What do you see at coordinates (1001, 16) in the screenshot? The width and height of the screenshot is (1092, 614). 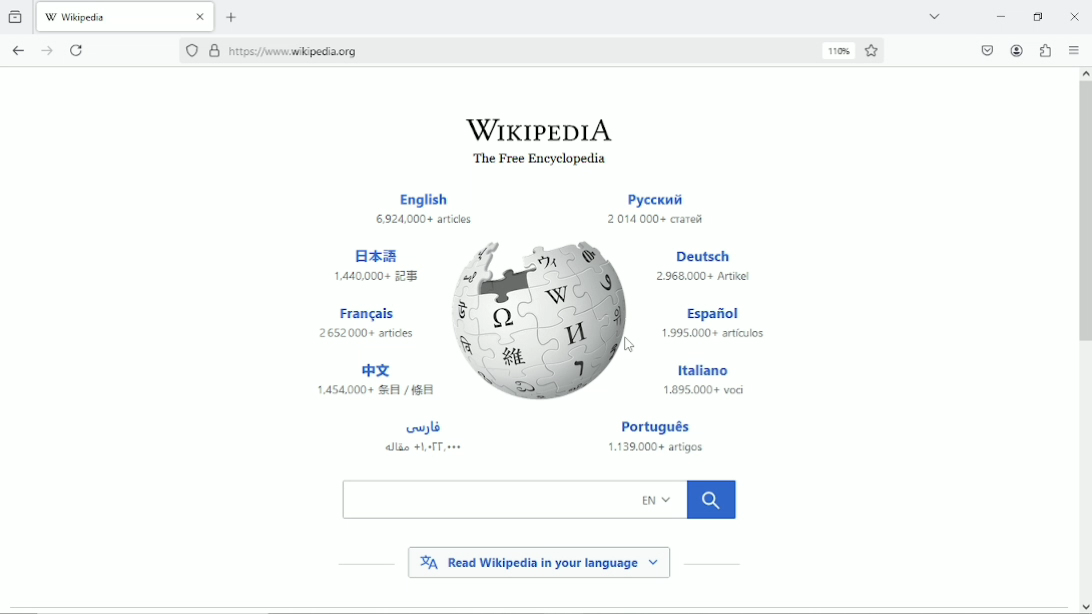 I see `minimize` at bounding box center [1001, 16].